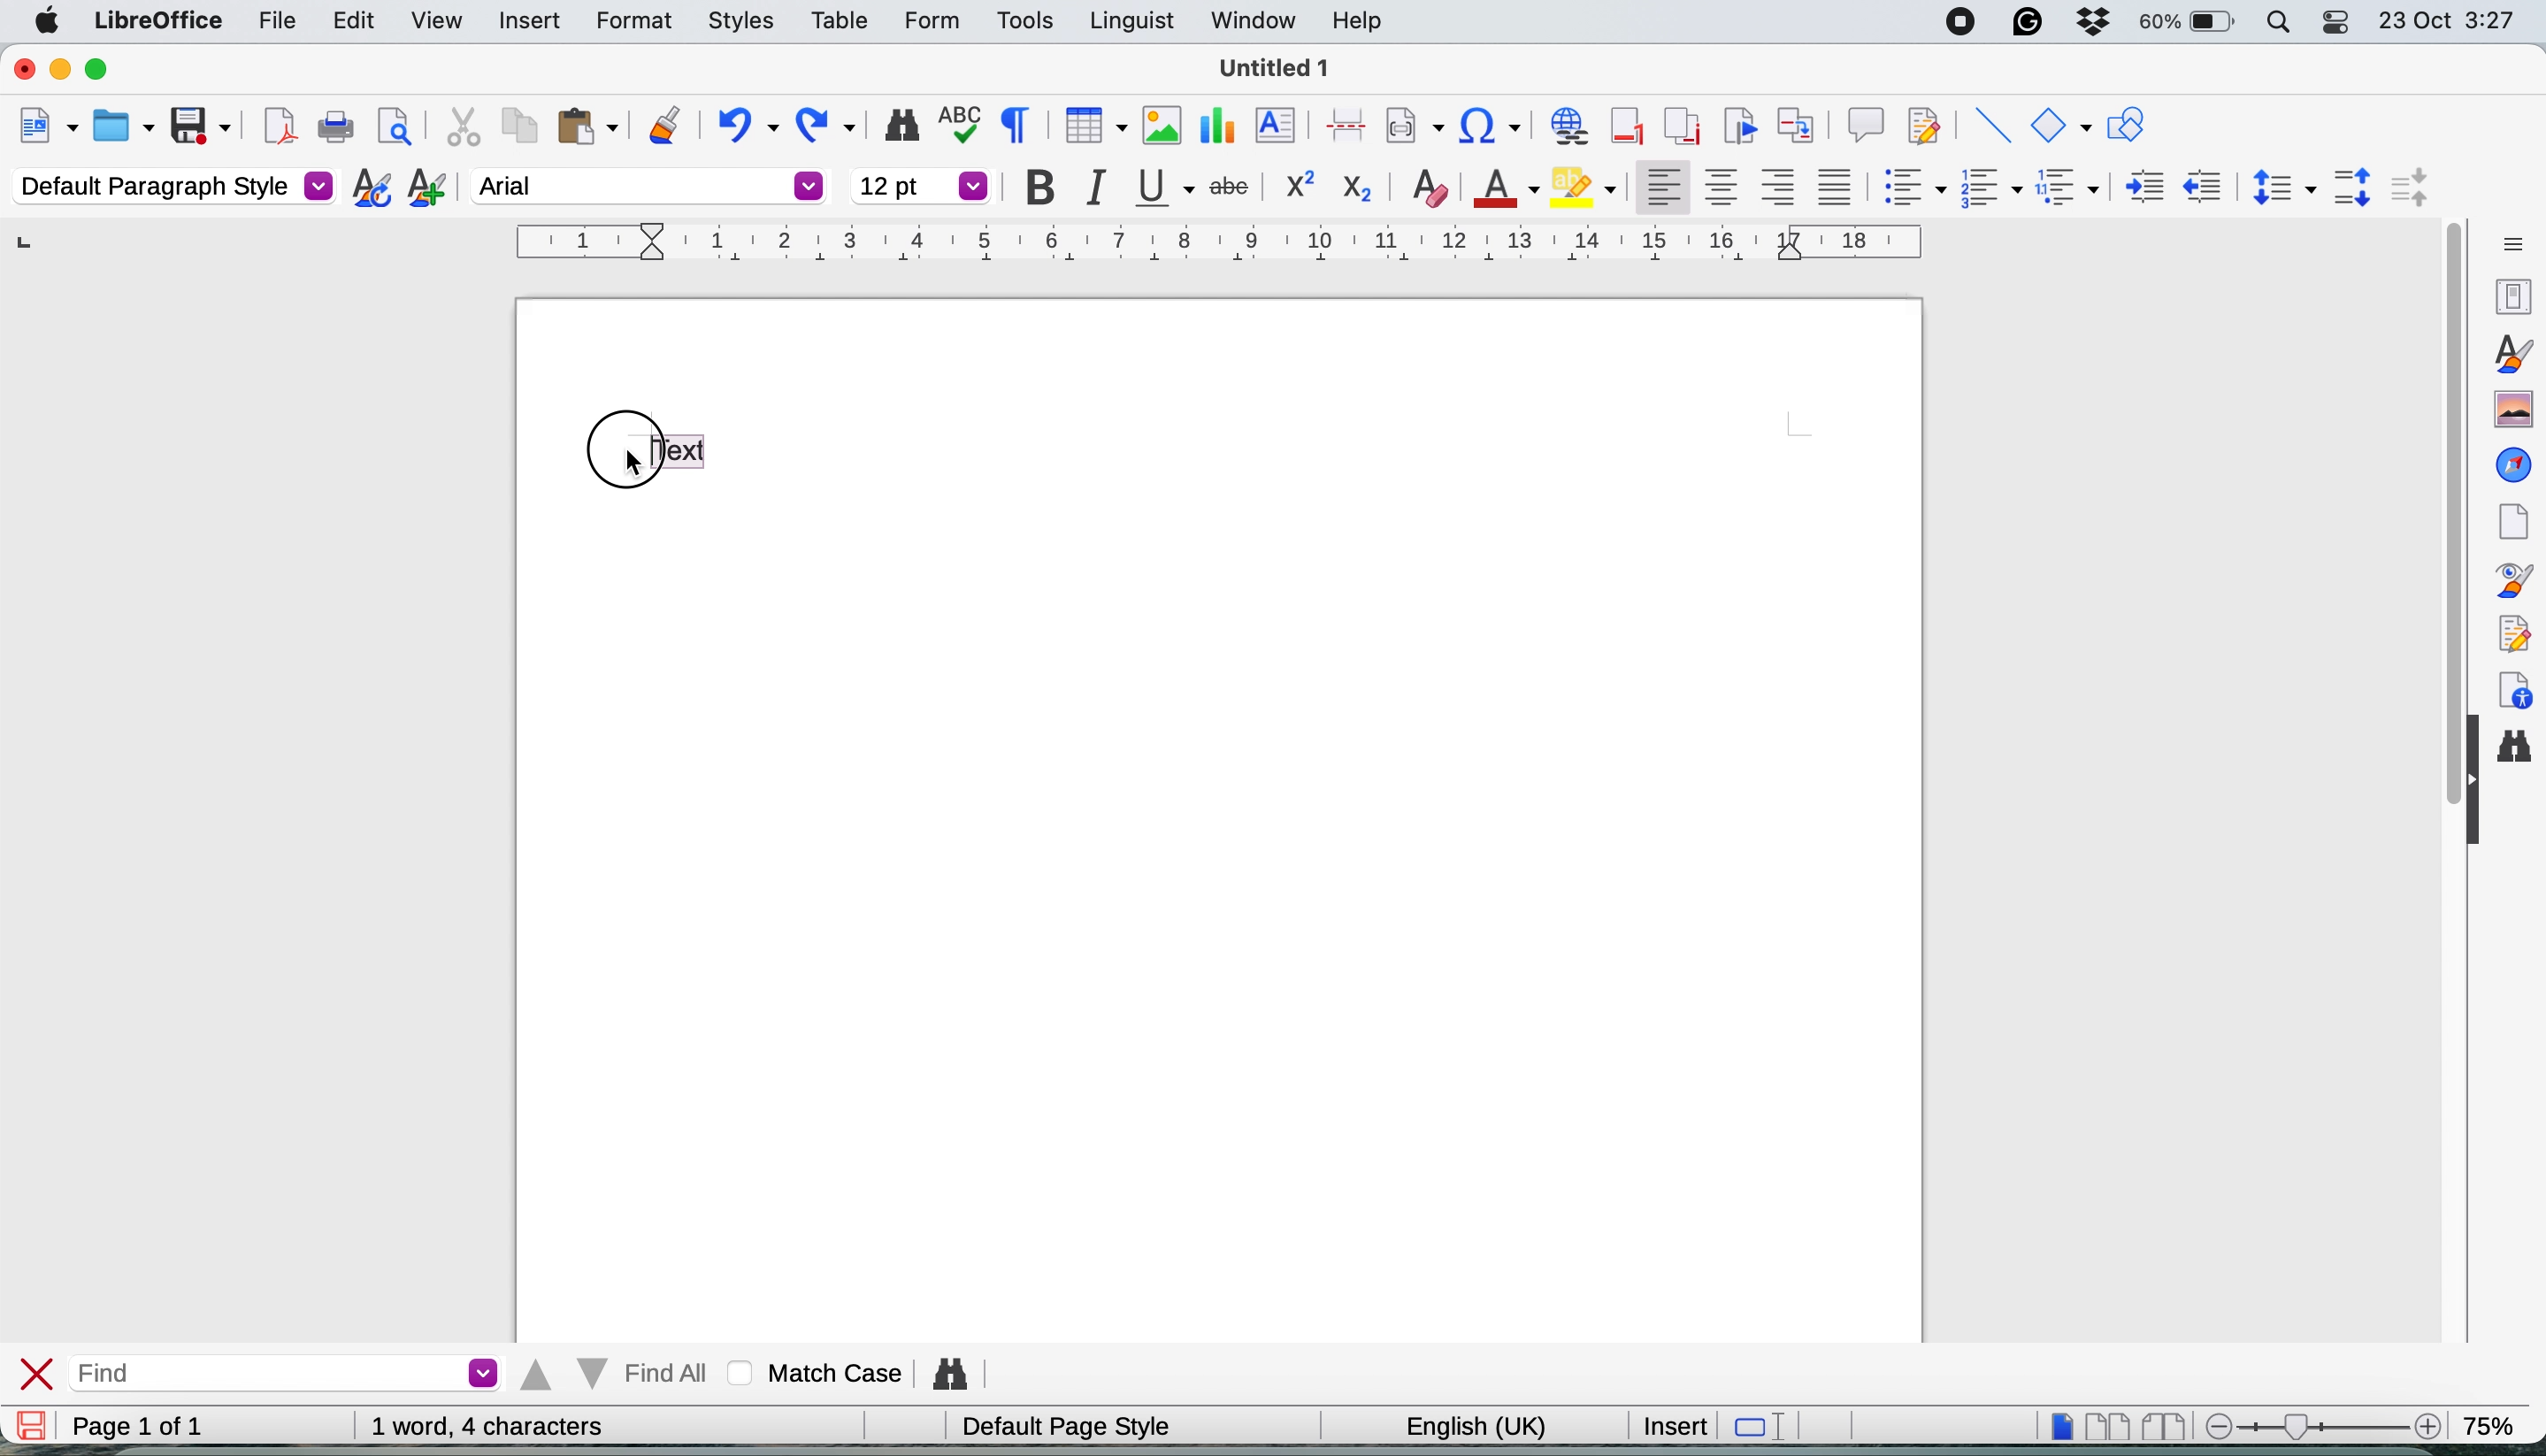 Image resolution: width=2546 pixels, height=1456 pixels. Describe the element at coordinates (2450, 22) in the screenshot. I see `date and time` at that location.